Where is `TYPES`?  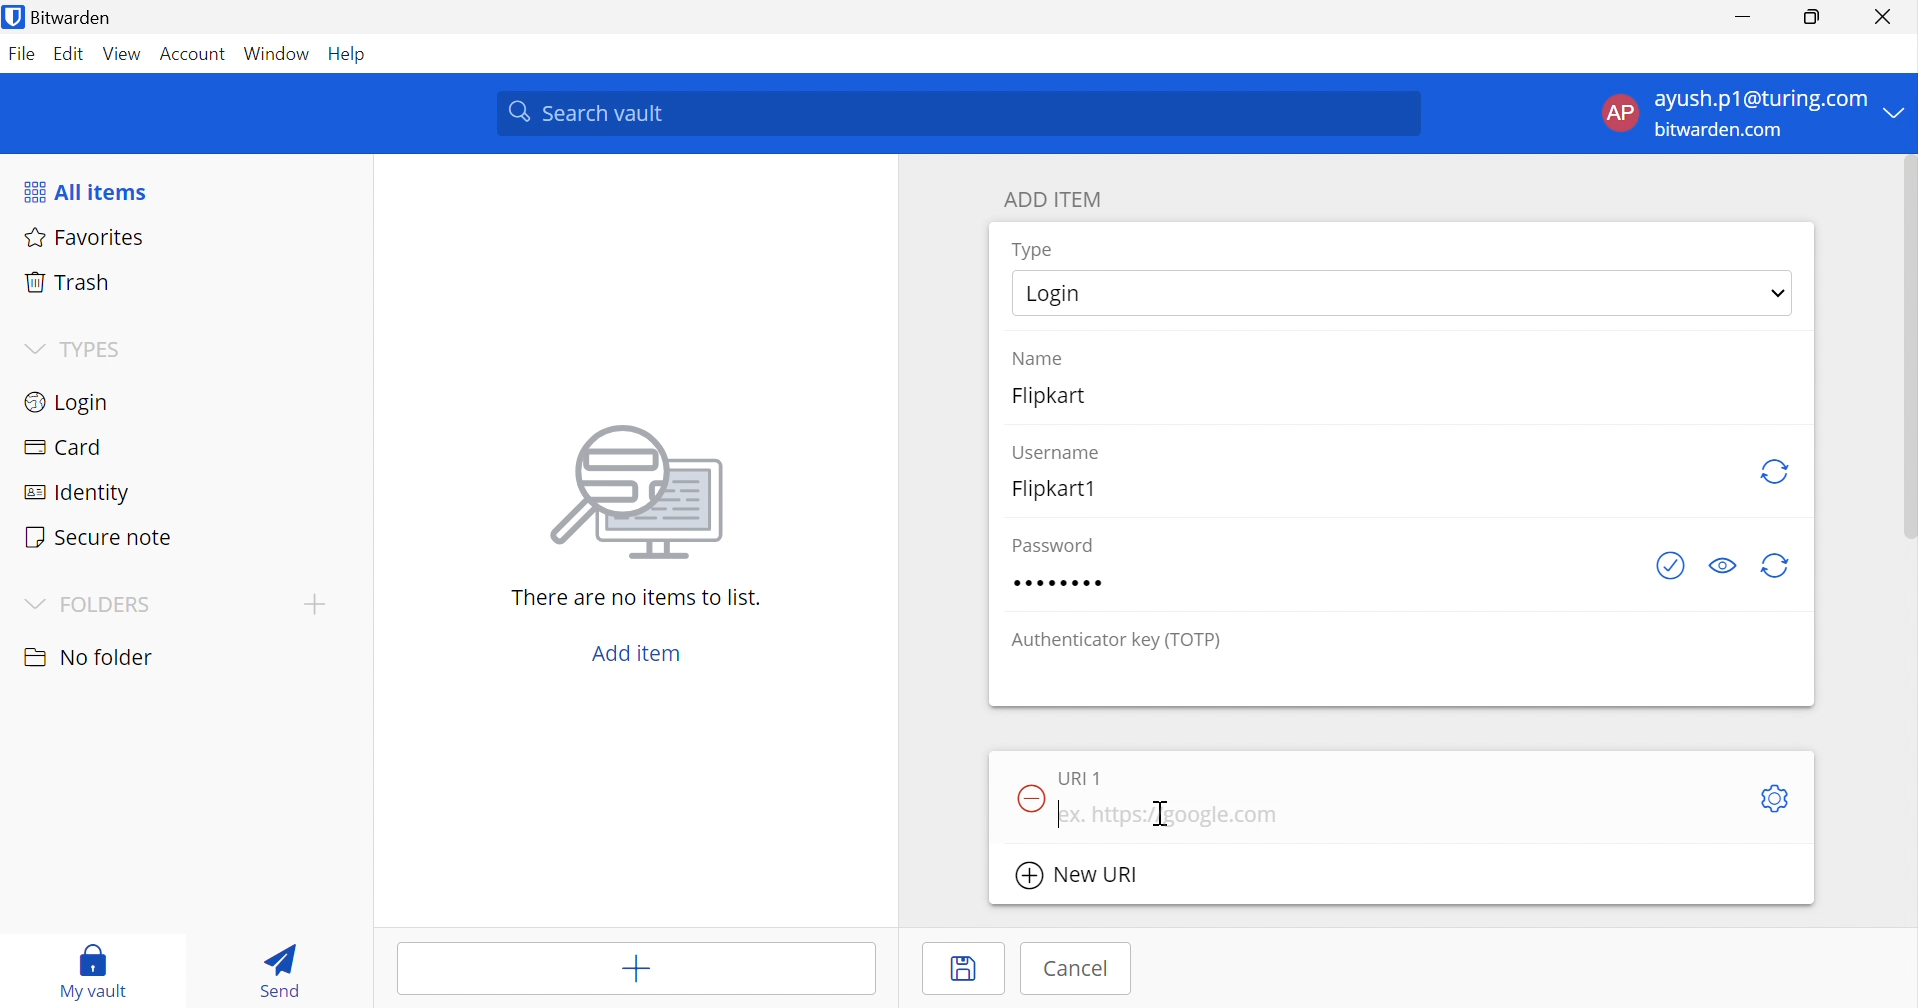
TYPES is located at coordinates (95, 349).